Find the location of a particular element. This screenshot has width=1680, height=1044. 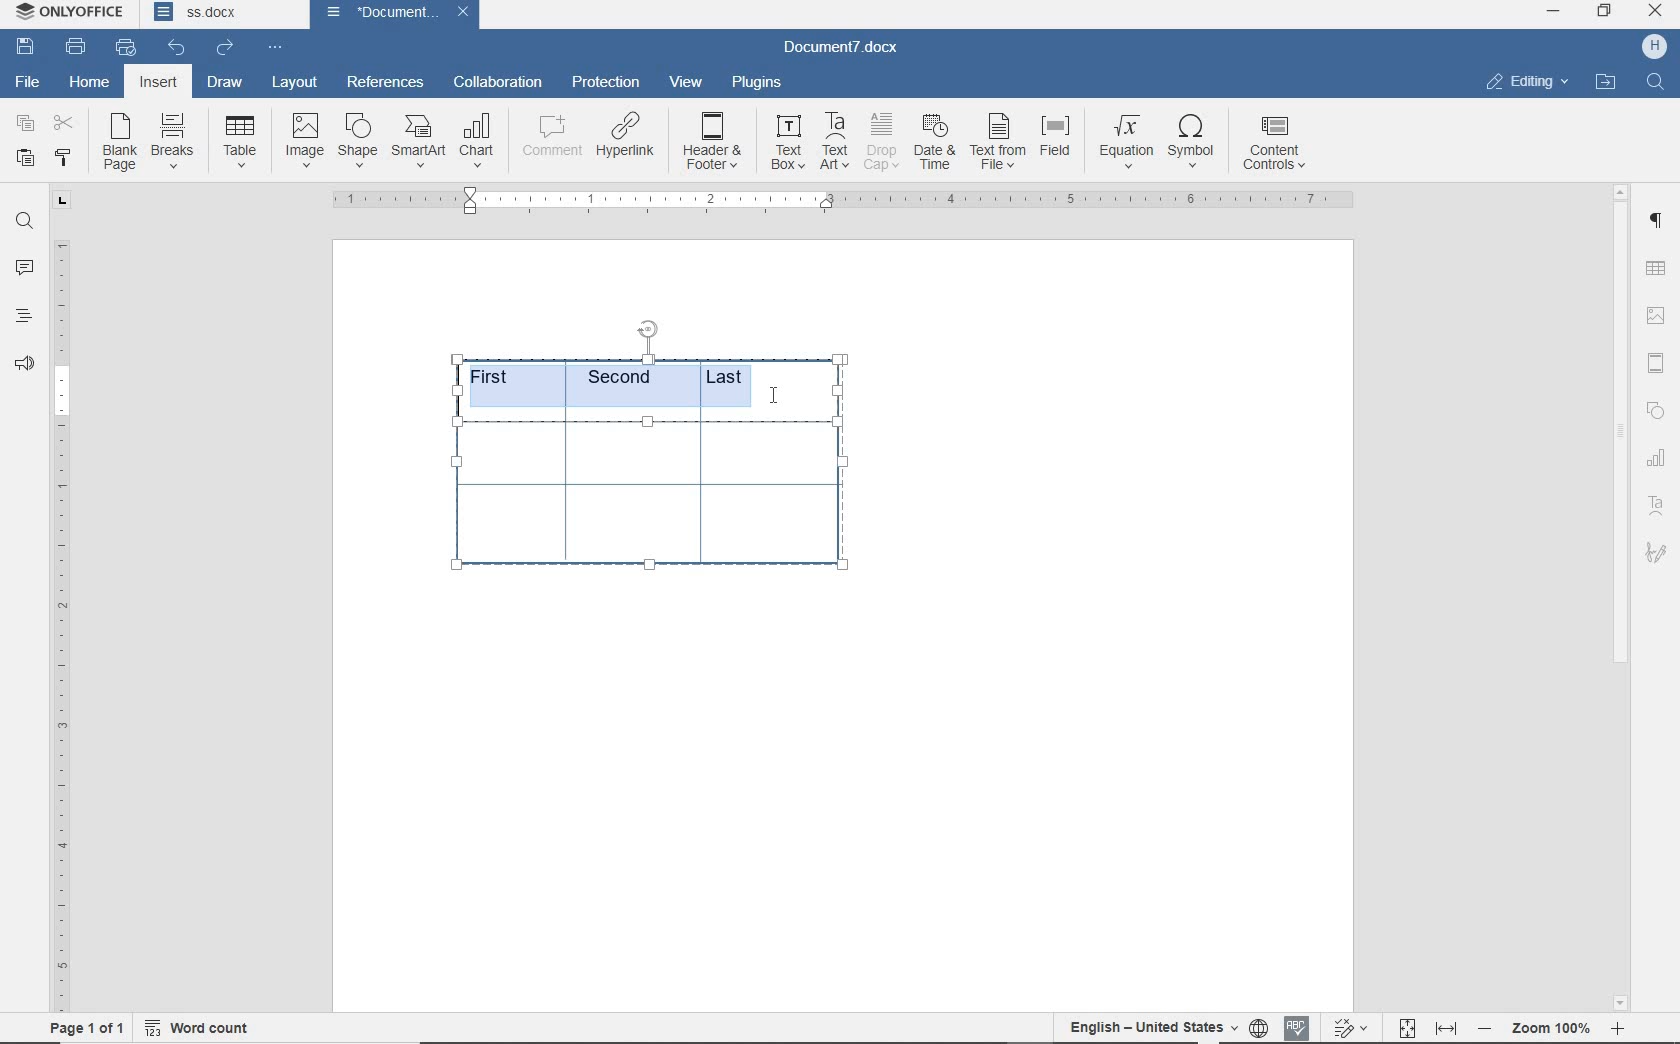

close is located at coordinates (463, 13).